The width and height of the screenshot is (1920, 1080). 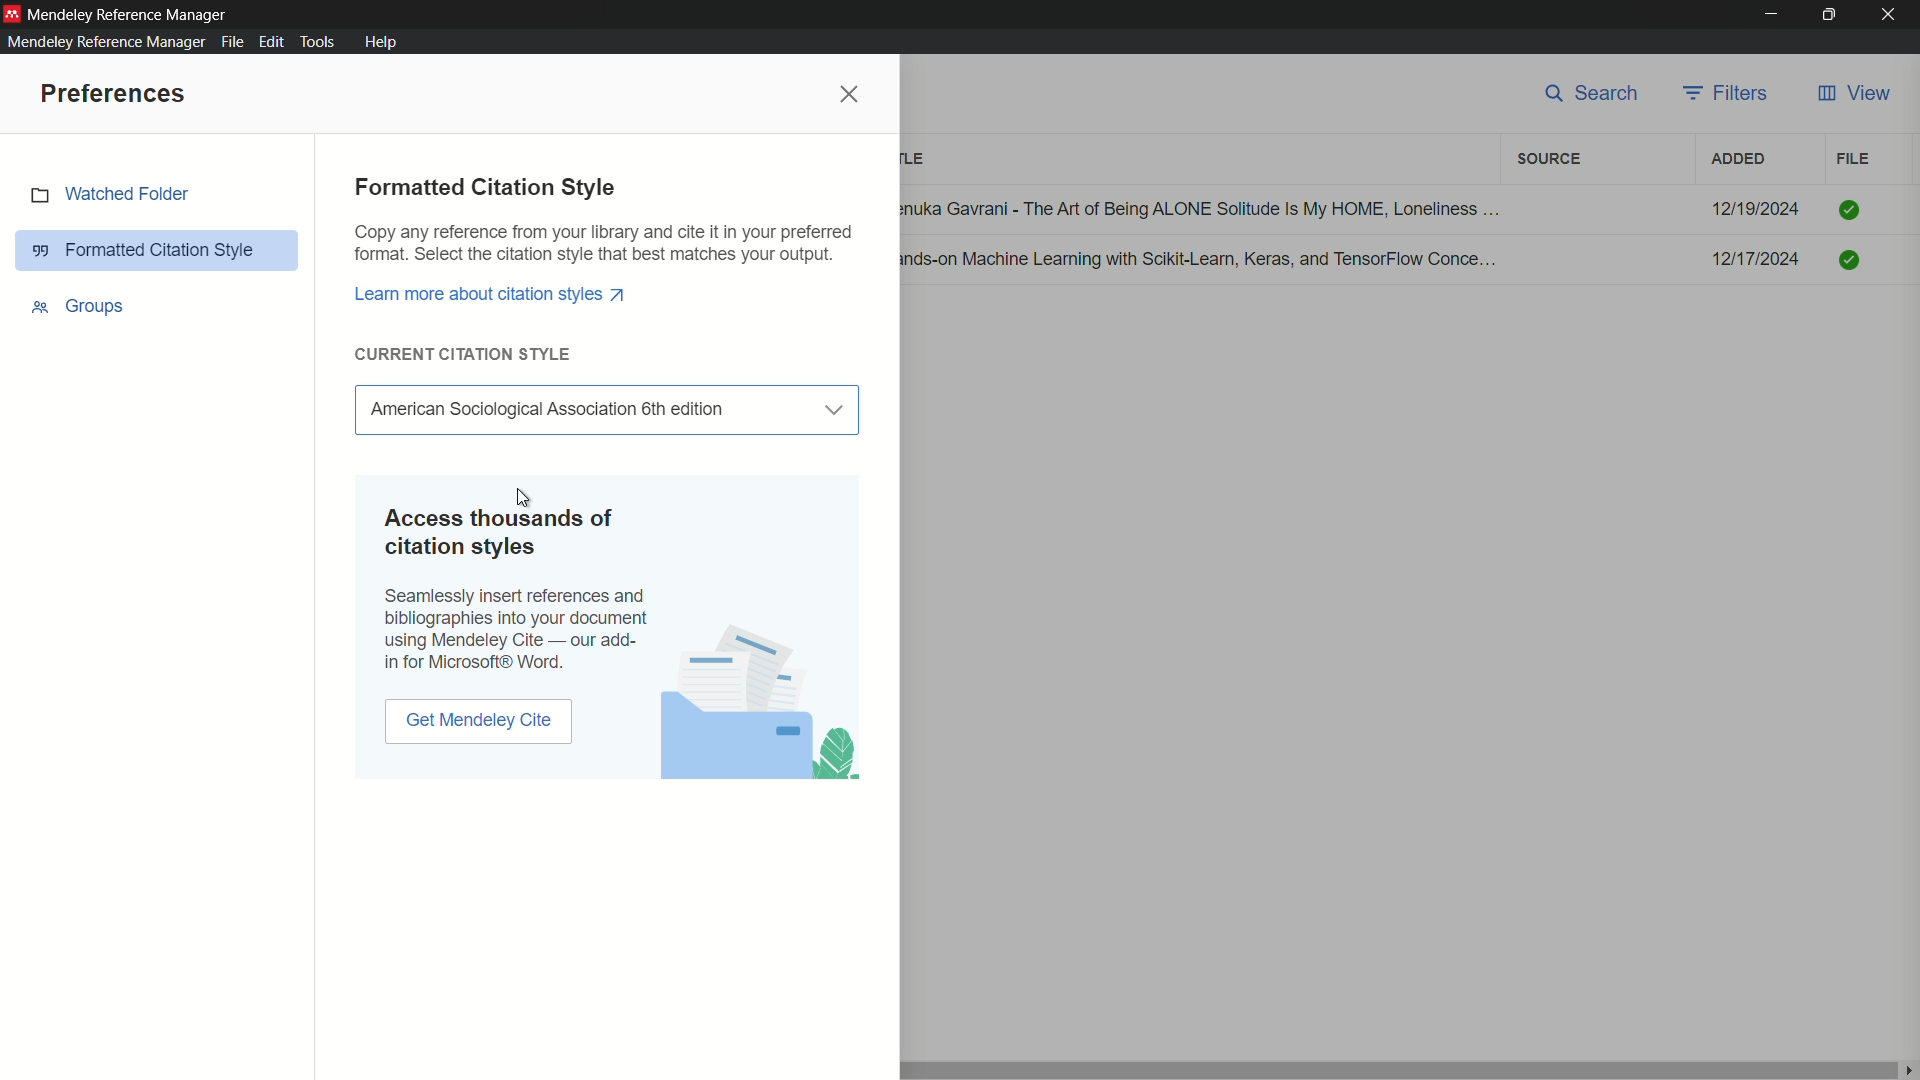 What do you see at coordinates (605, 245) in the screenshot?
I see `Copy any reference from your library and cite it in your preferred format. Select the citation style that best matches your output` at bounding box center [605, 245].